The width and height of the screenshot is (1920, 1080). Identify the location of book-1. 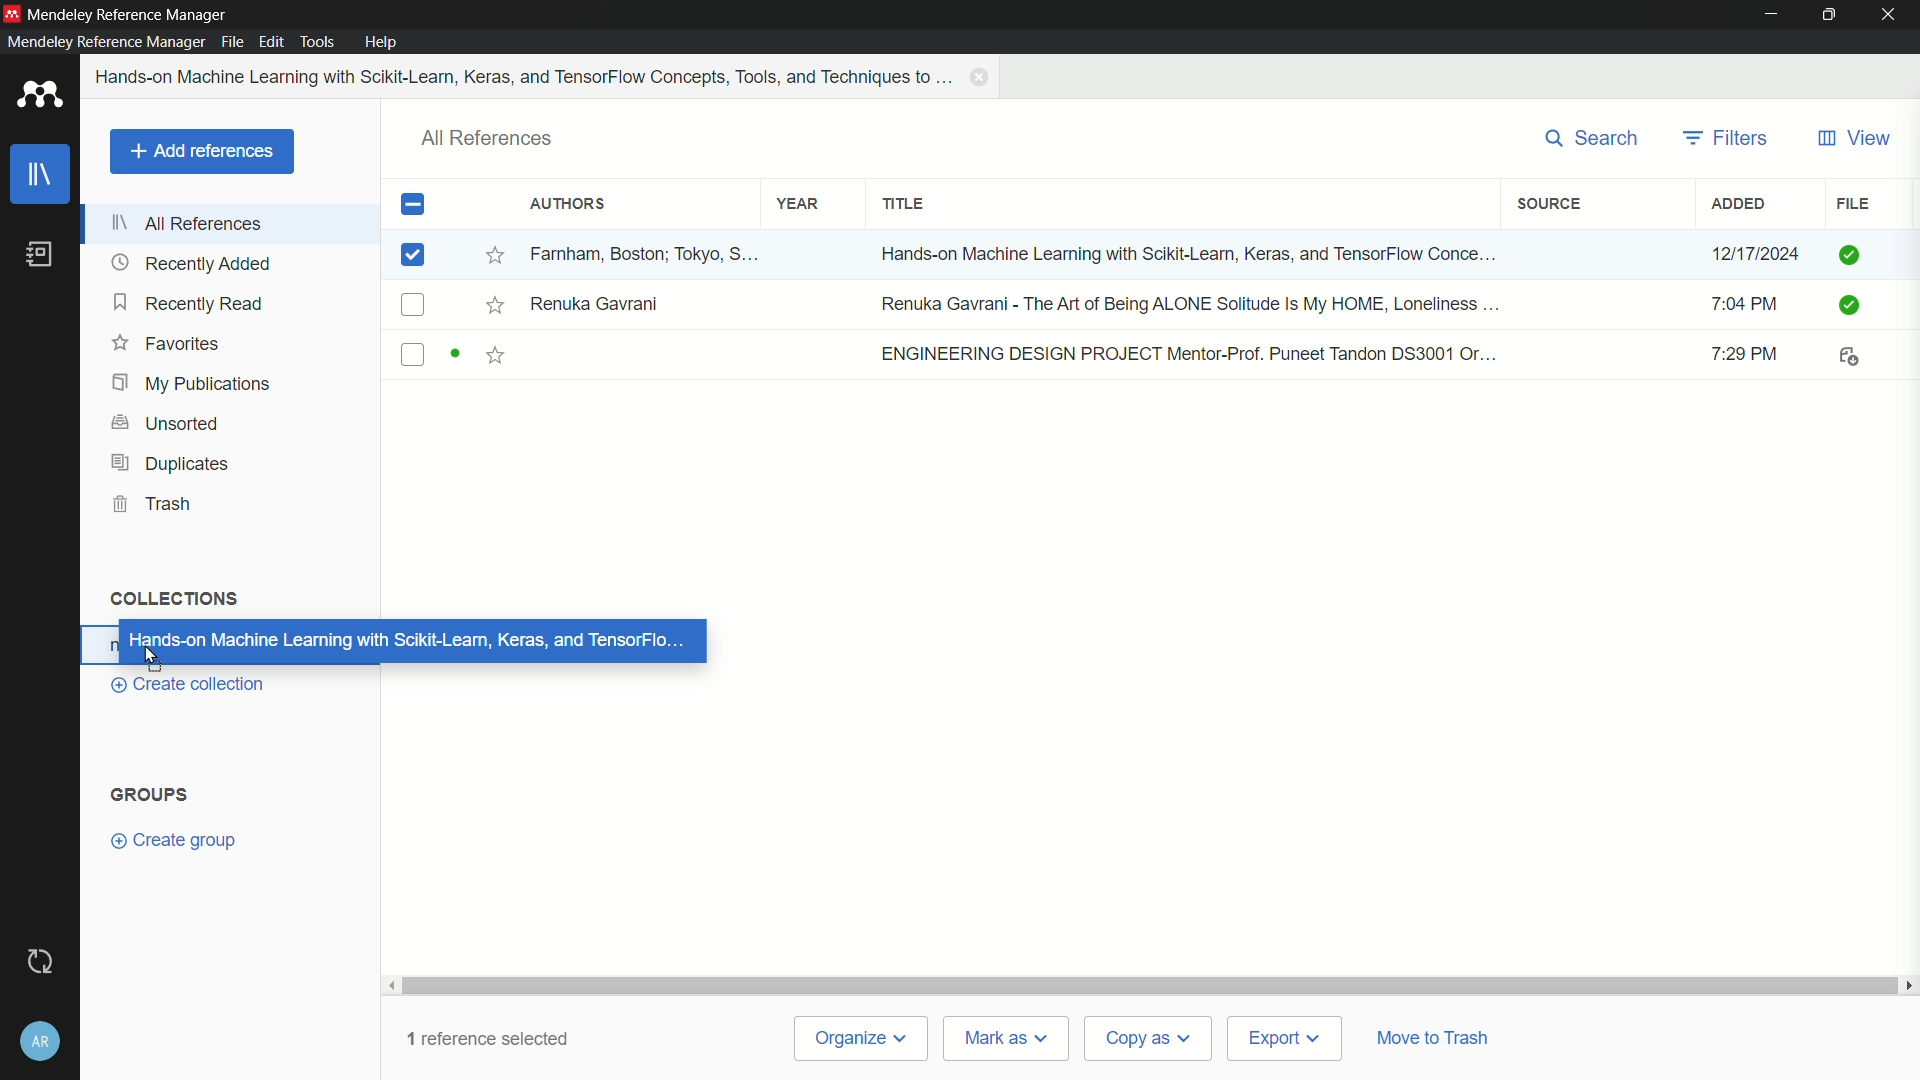
(1141, 251).